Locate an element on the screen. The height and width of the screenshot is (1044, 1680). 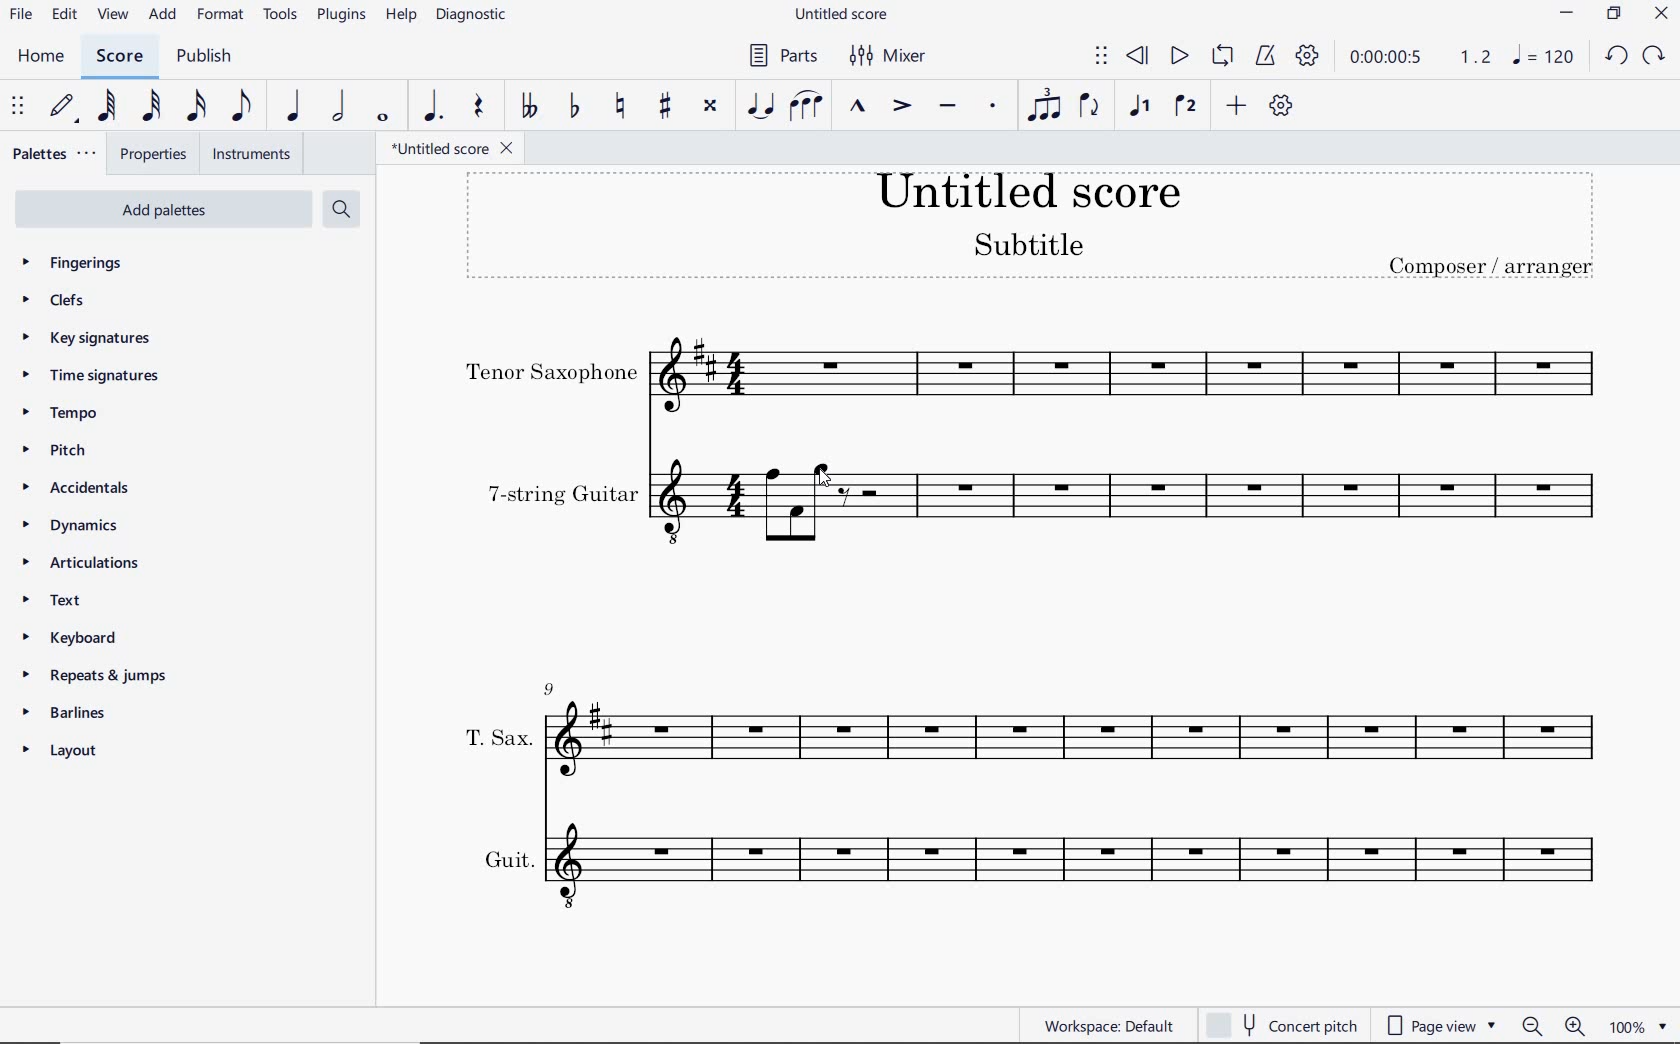
WHOLE NOTE is located at coordinates (381, 119).